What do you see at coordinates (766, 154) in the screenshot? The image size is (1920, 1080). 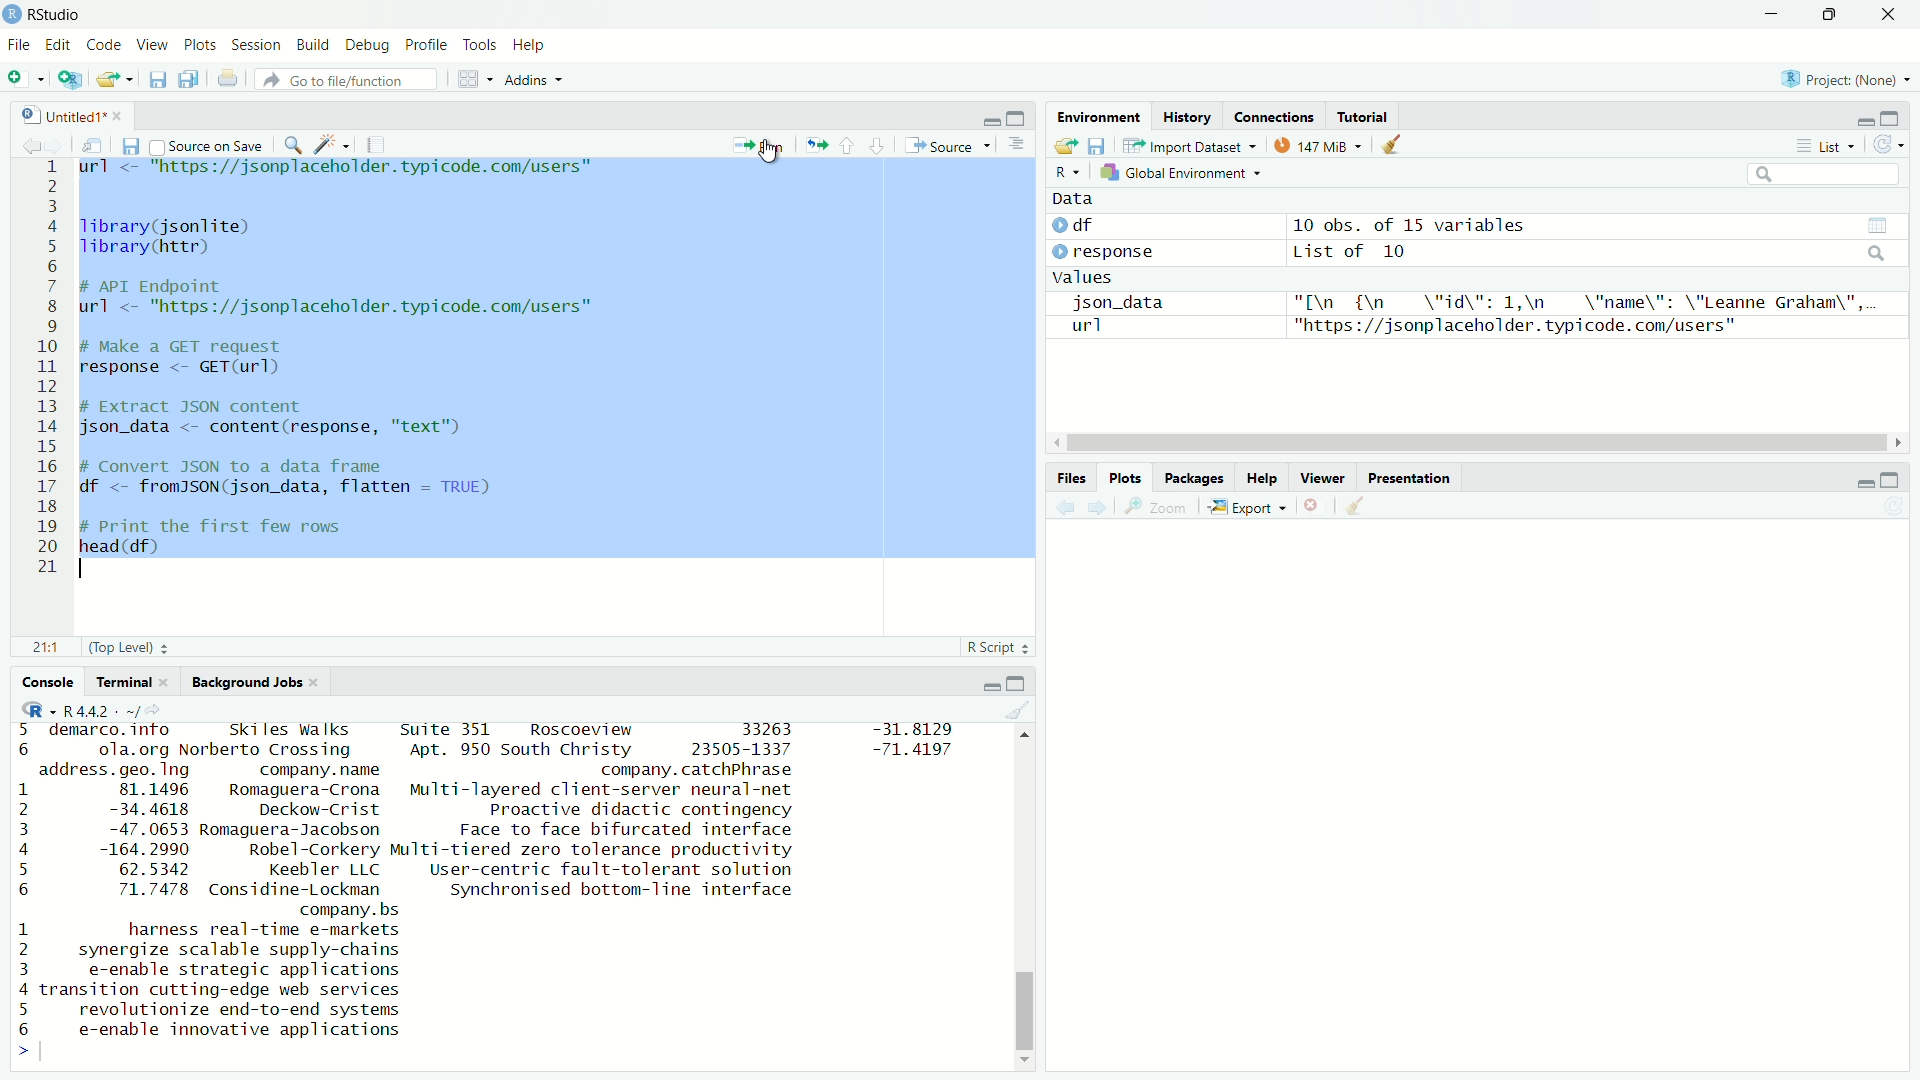 I see `Cursor` at bounding box center [766, 154].